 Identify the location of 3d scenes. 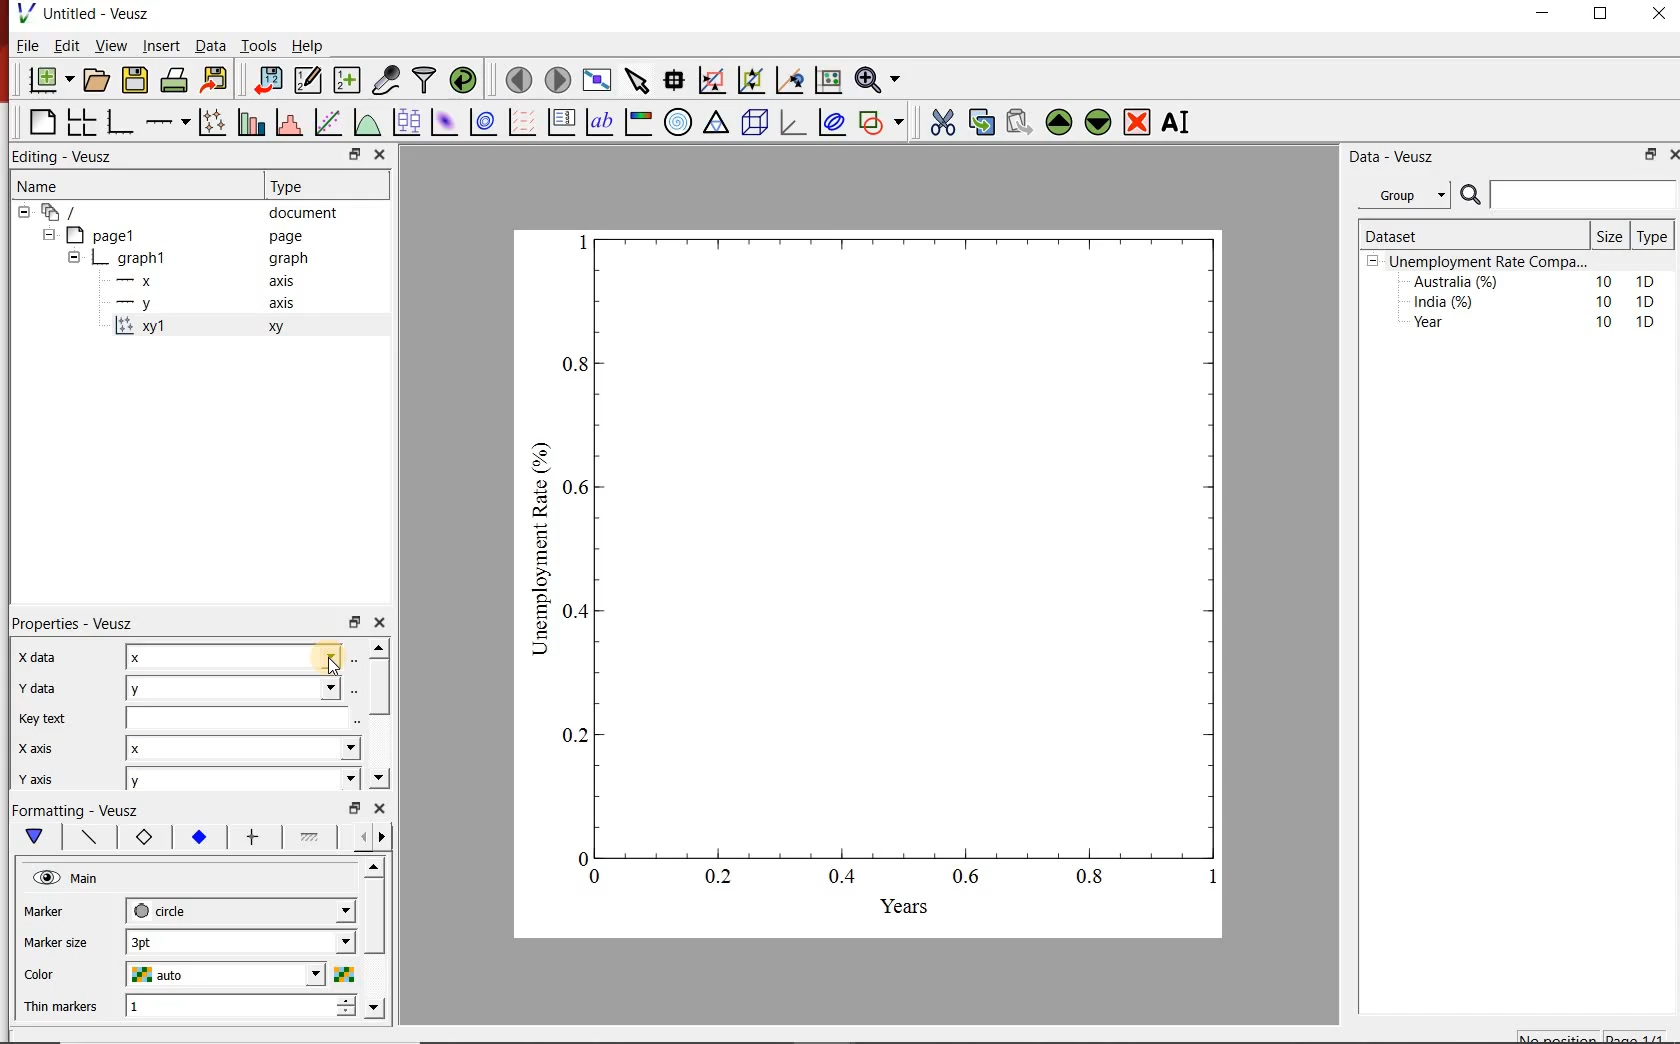
(752, 121).